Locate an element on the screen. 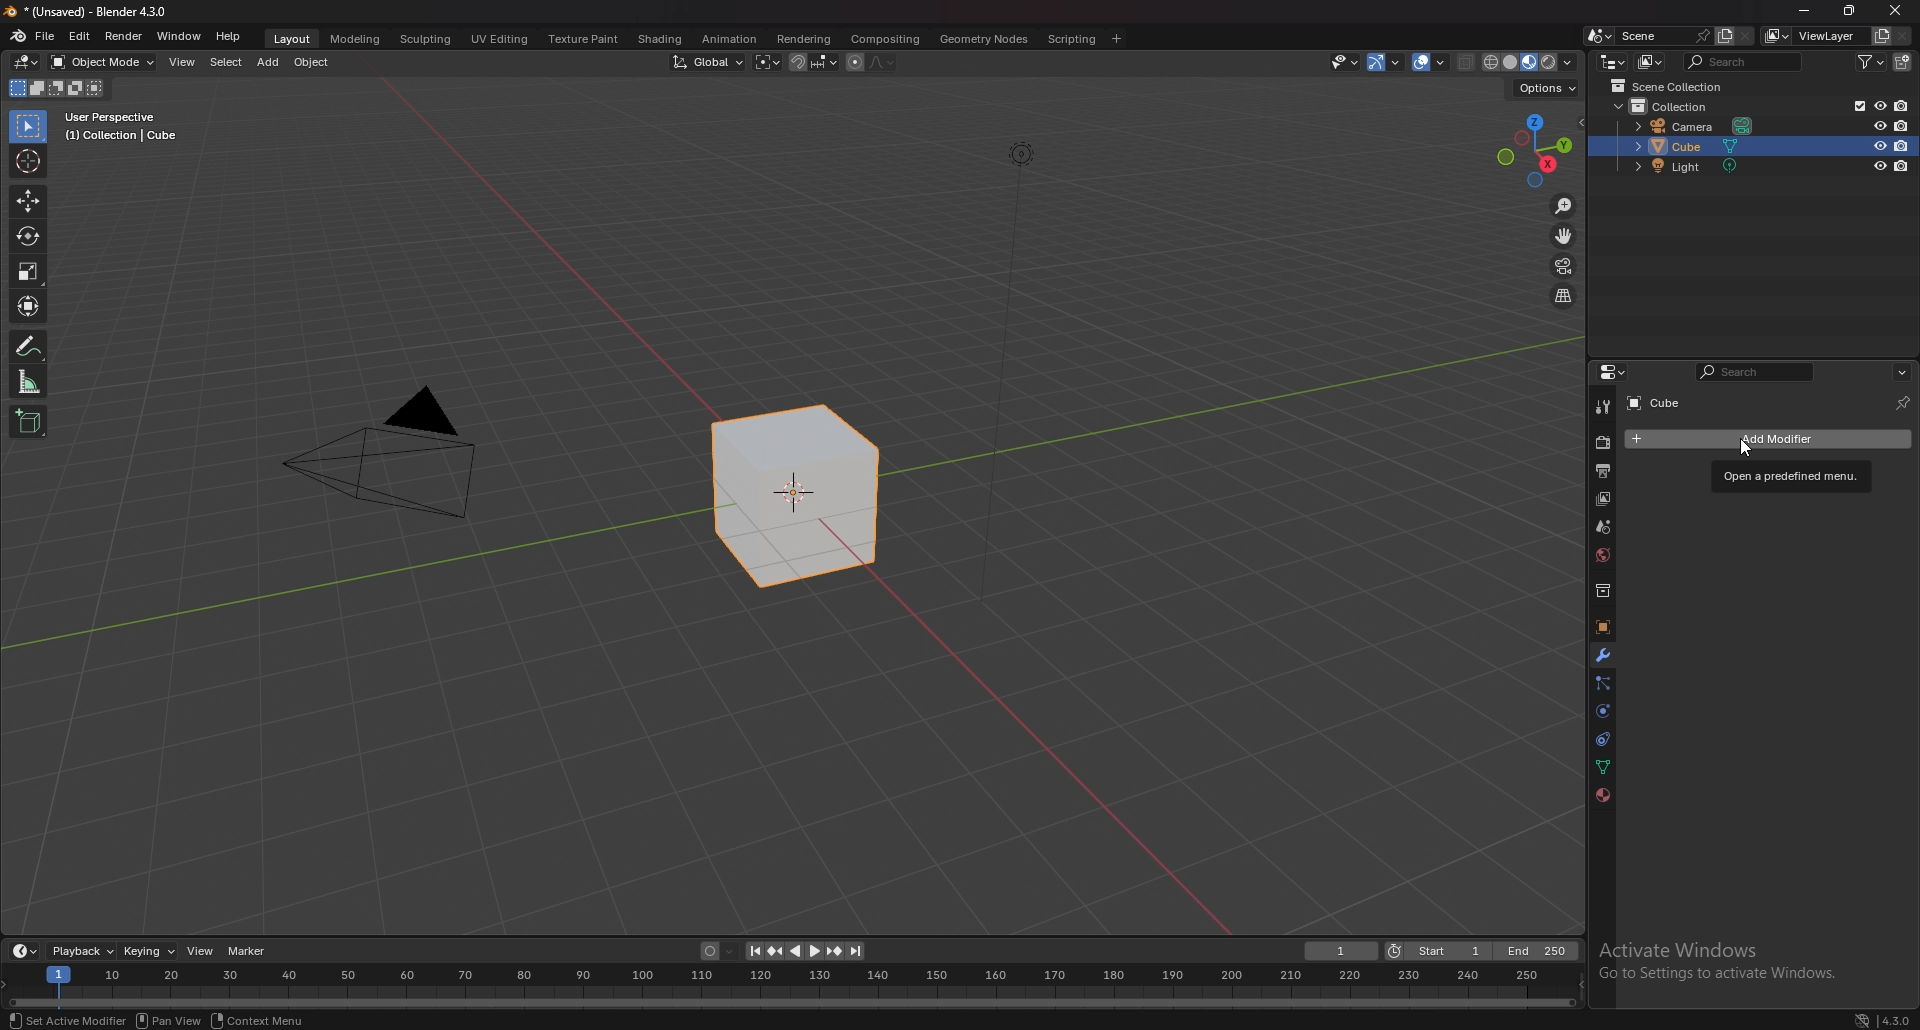  particles is located at coordinates (1603, 682).